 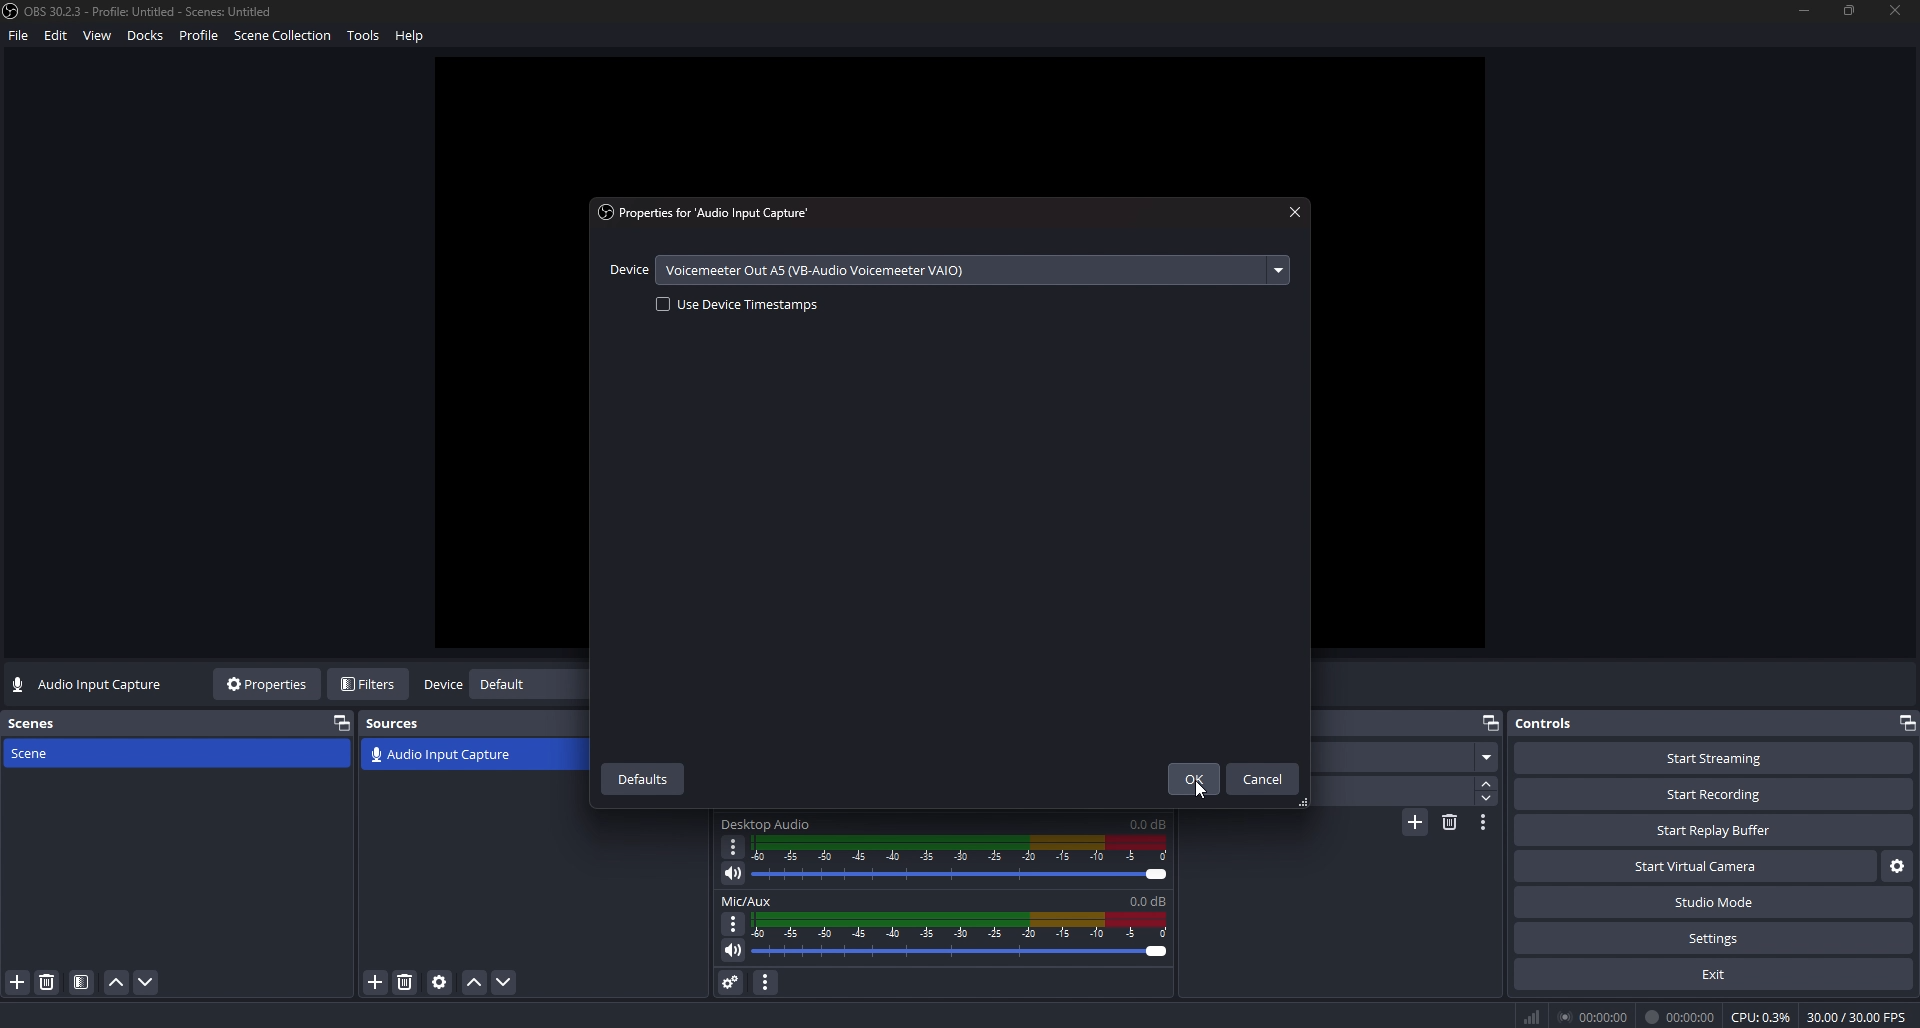 I want to click on close, so click(x=1896, y=13).